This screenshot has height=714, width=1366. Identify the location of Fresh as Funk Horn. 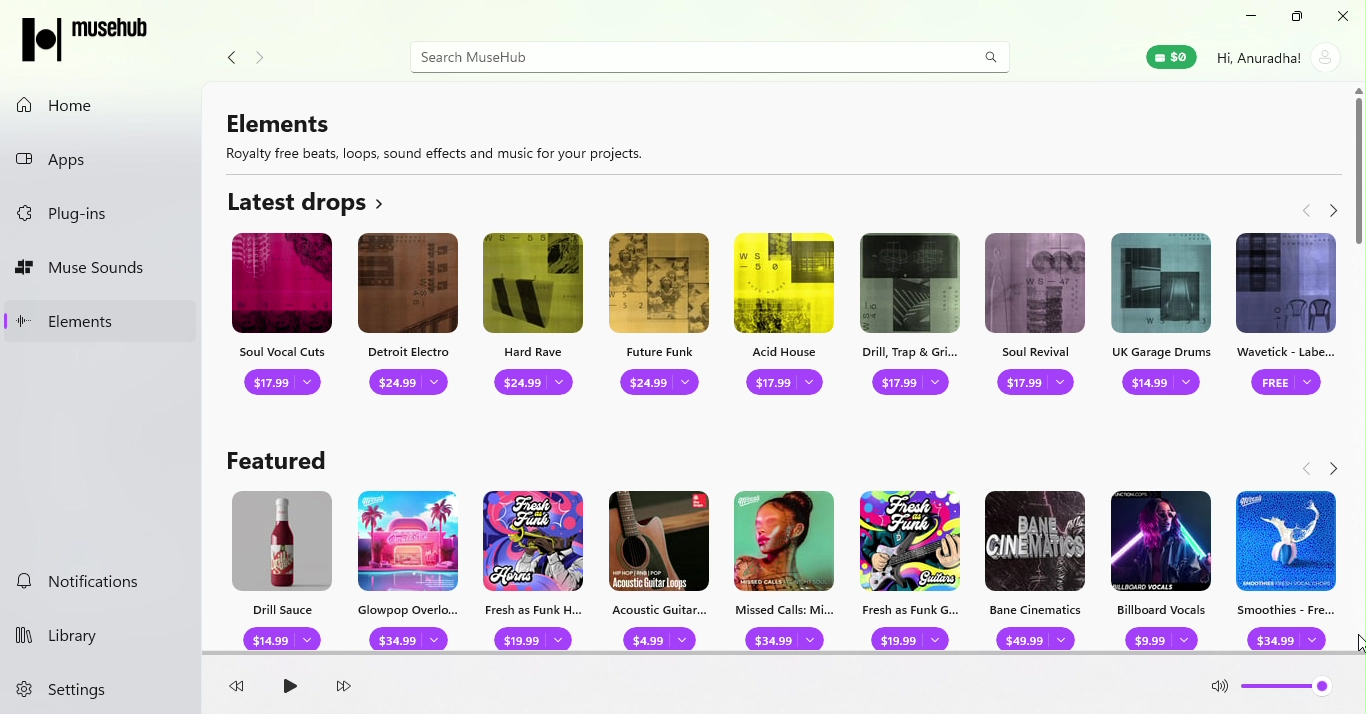
(532, 568).